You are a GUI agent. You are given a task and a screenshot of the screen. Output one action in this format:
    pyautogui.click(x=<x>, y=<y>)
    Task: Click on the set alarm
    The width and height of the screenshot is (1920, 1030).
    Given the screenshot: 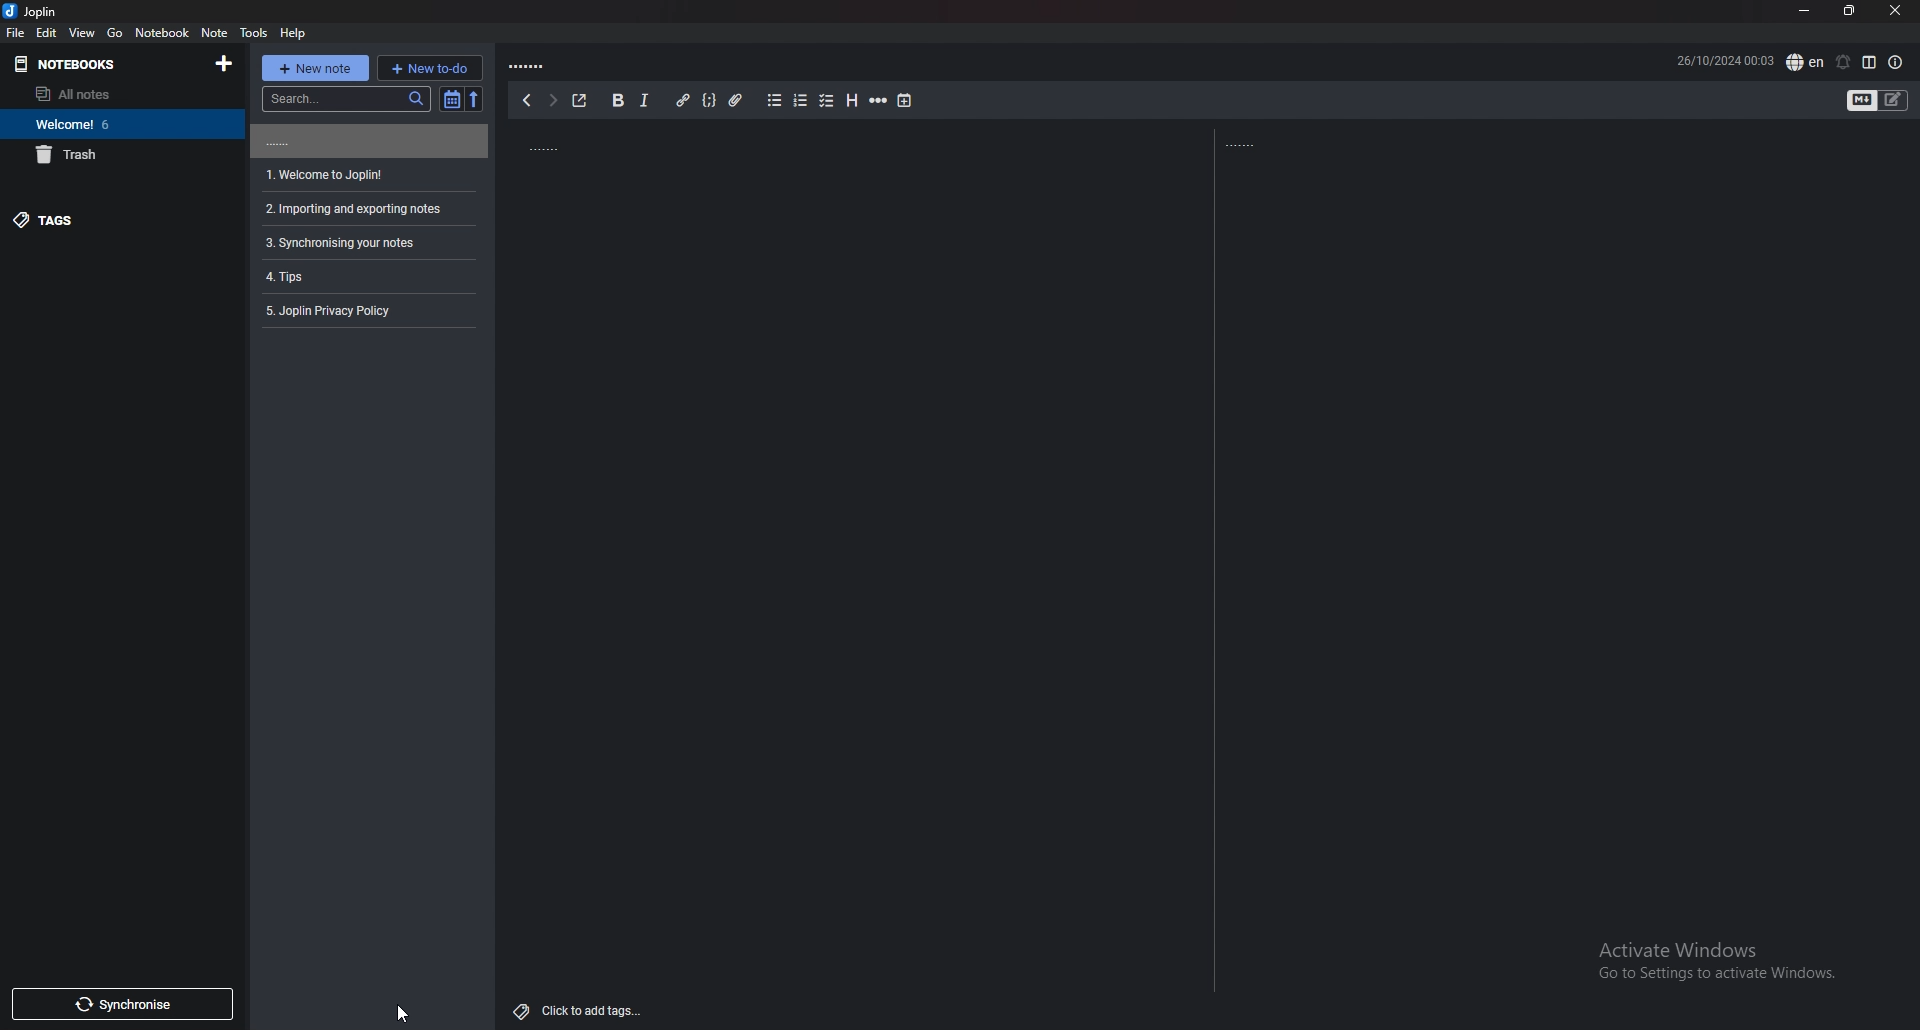 What is the action you would take?
    pyautogui.click(x=1844, y=61)
    